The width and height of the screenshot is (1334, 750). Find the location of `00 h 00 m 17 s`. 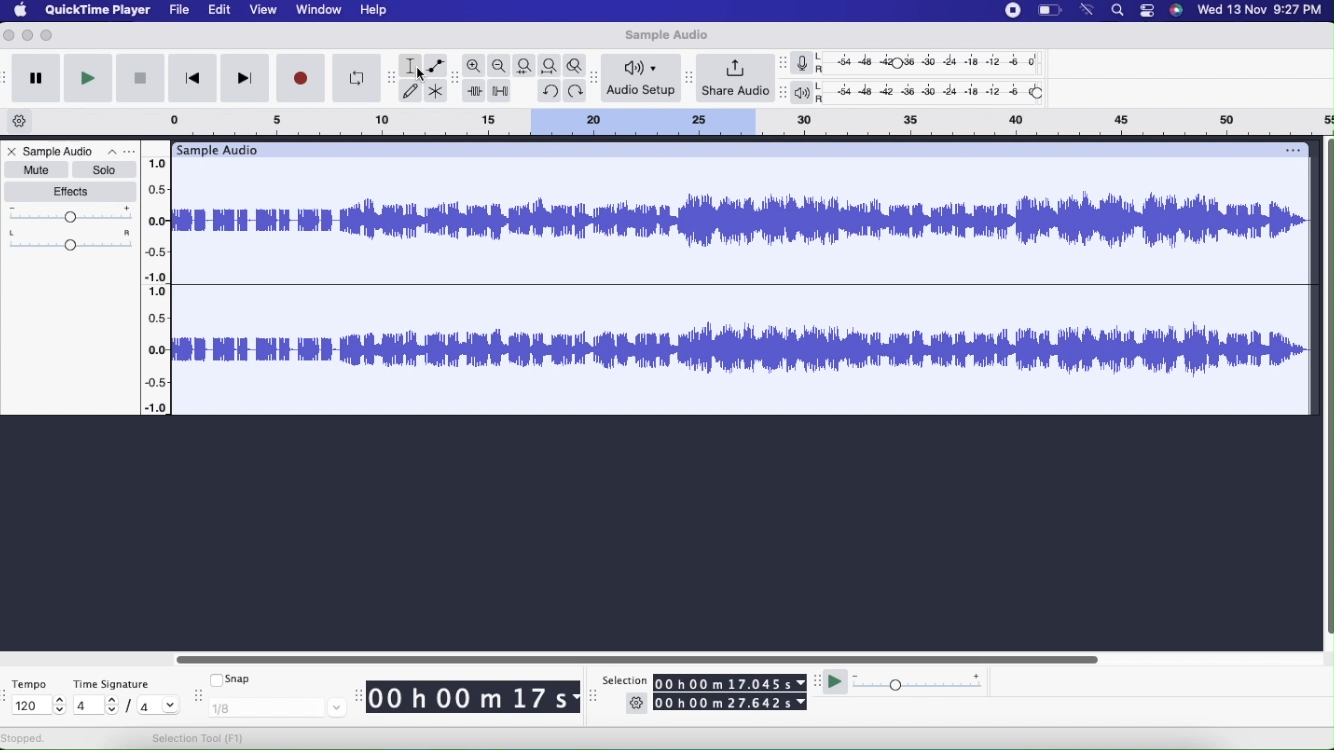

00 h 00 m 17 s is located at coordinates (468, 698).